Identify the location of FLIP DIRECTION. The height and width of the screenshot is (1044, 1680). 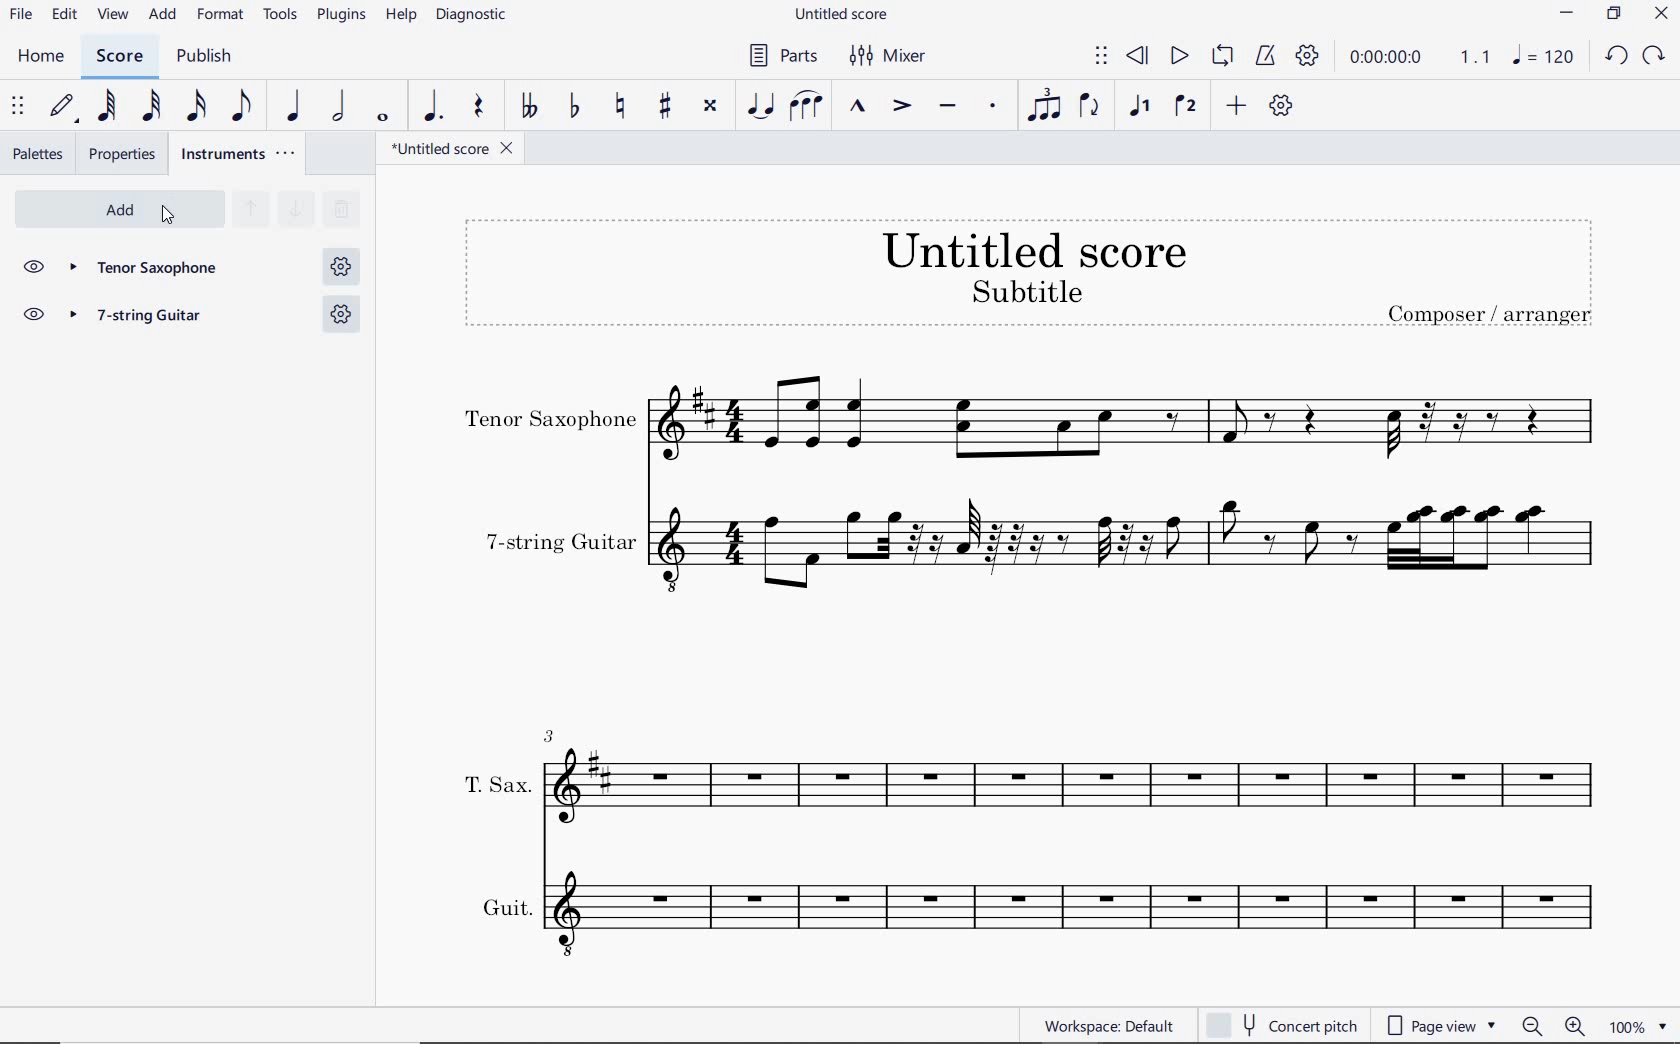
(1090, 107).